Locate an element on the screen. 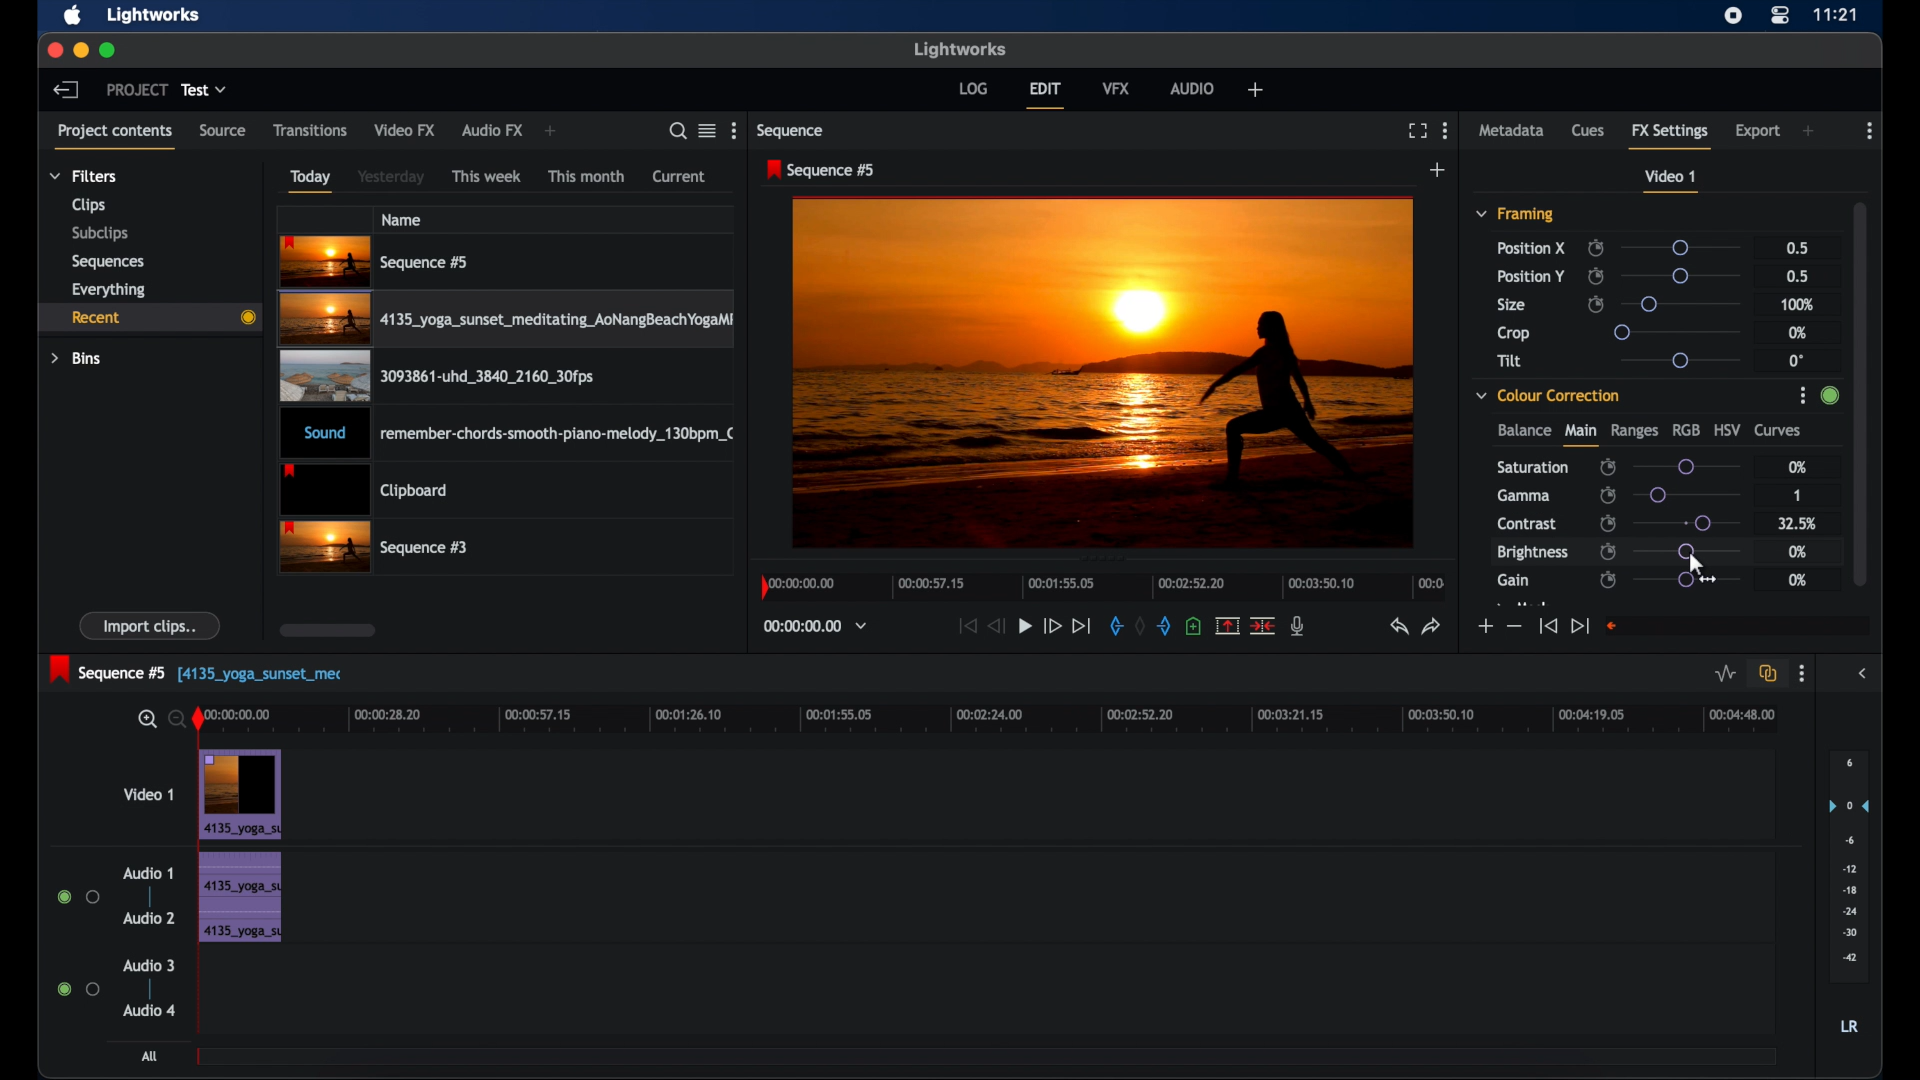  radio button is located at coordinates (78, 988).